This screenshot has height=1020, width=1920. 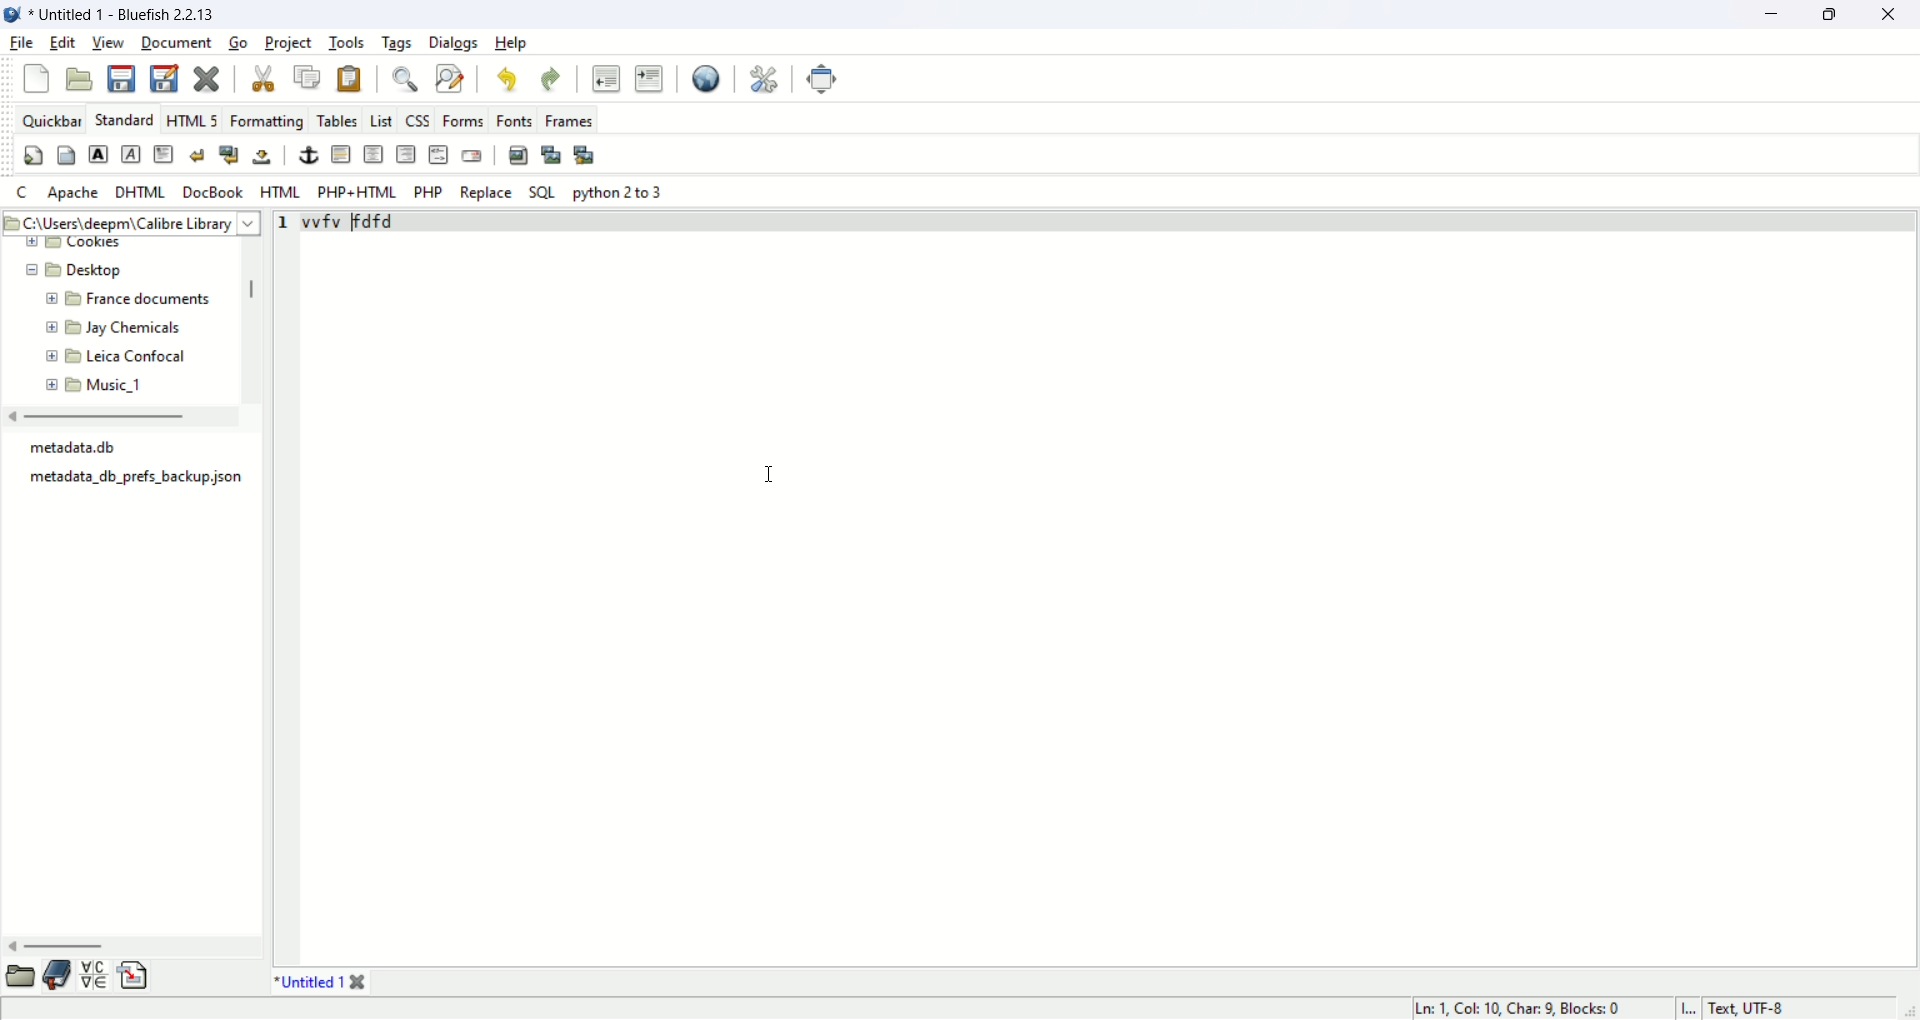 What do you see at coordinates (194, 120) in the screenshot?
I see `HTML5` at bounding box center [194, 120].